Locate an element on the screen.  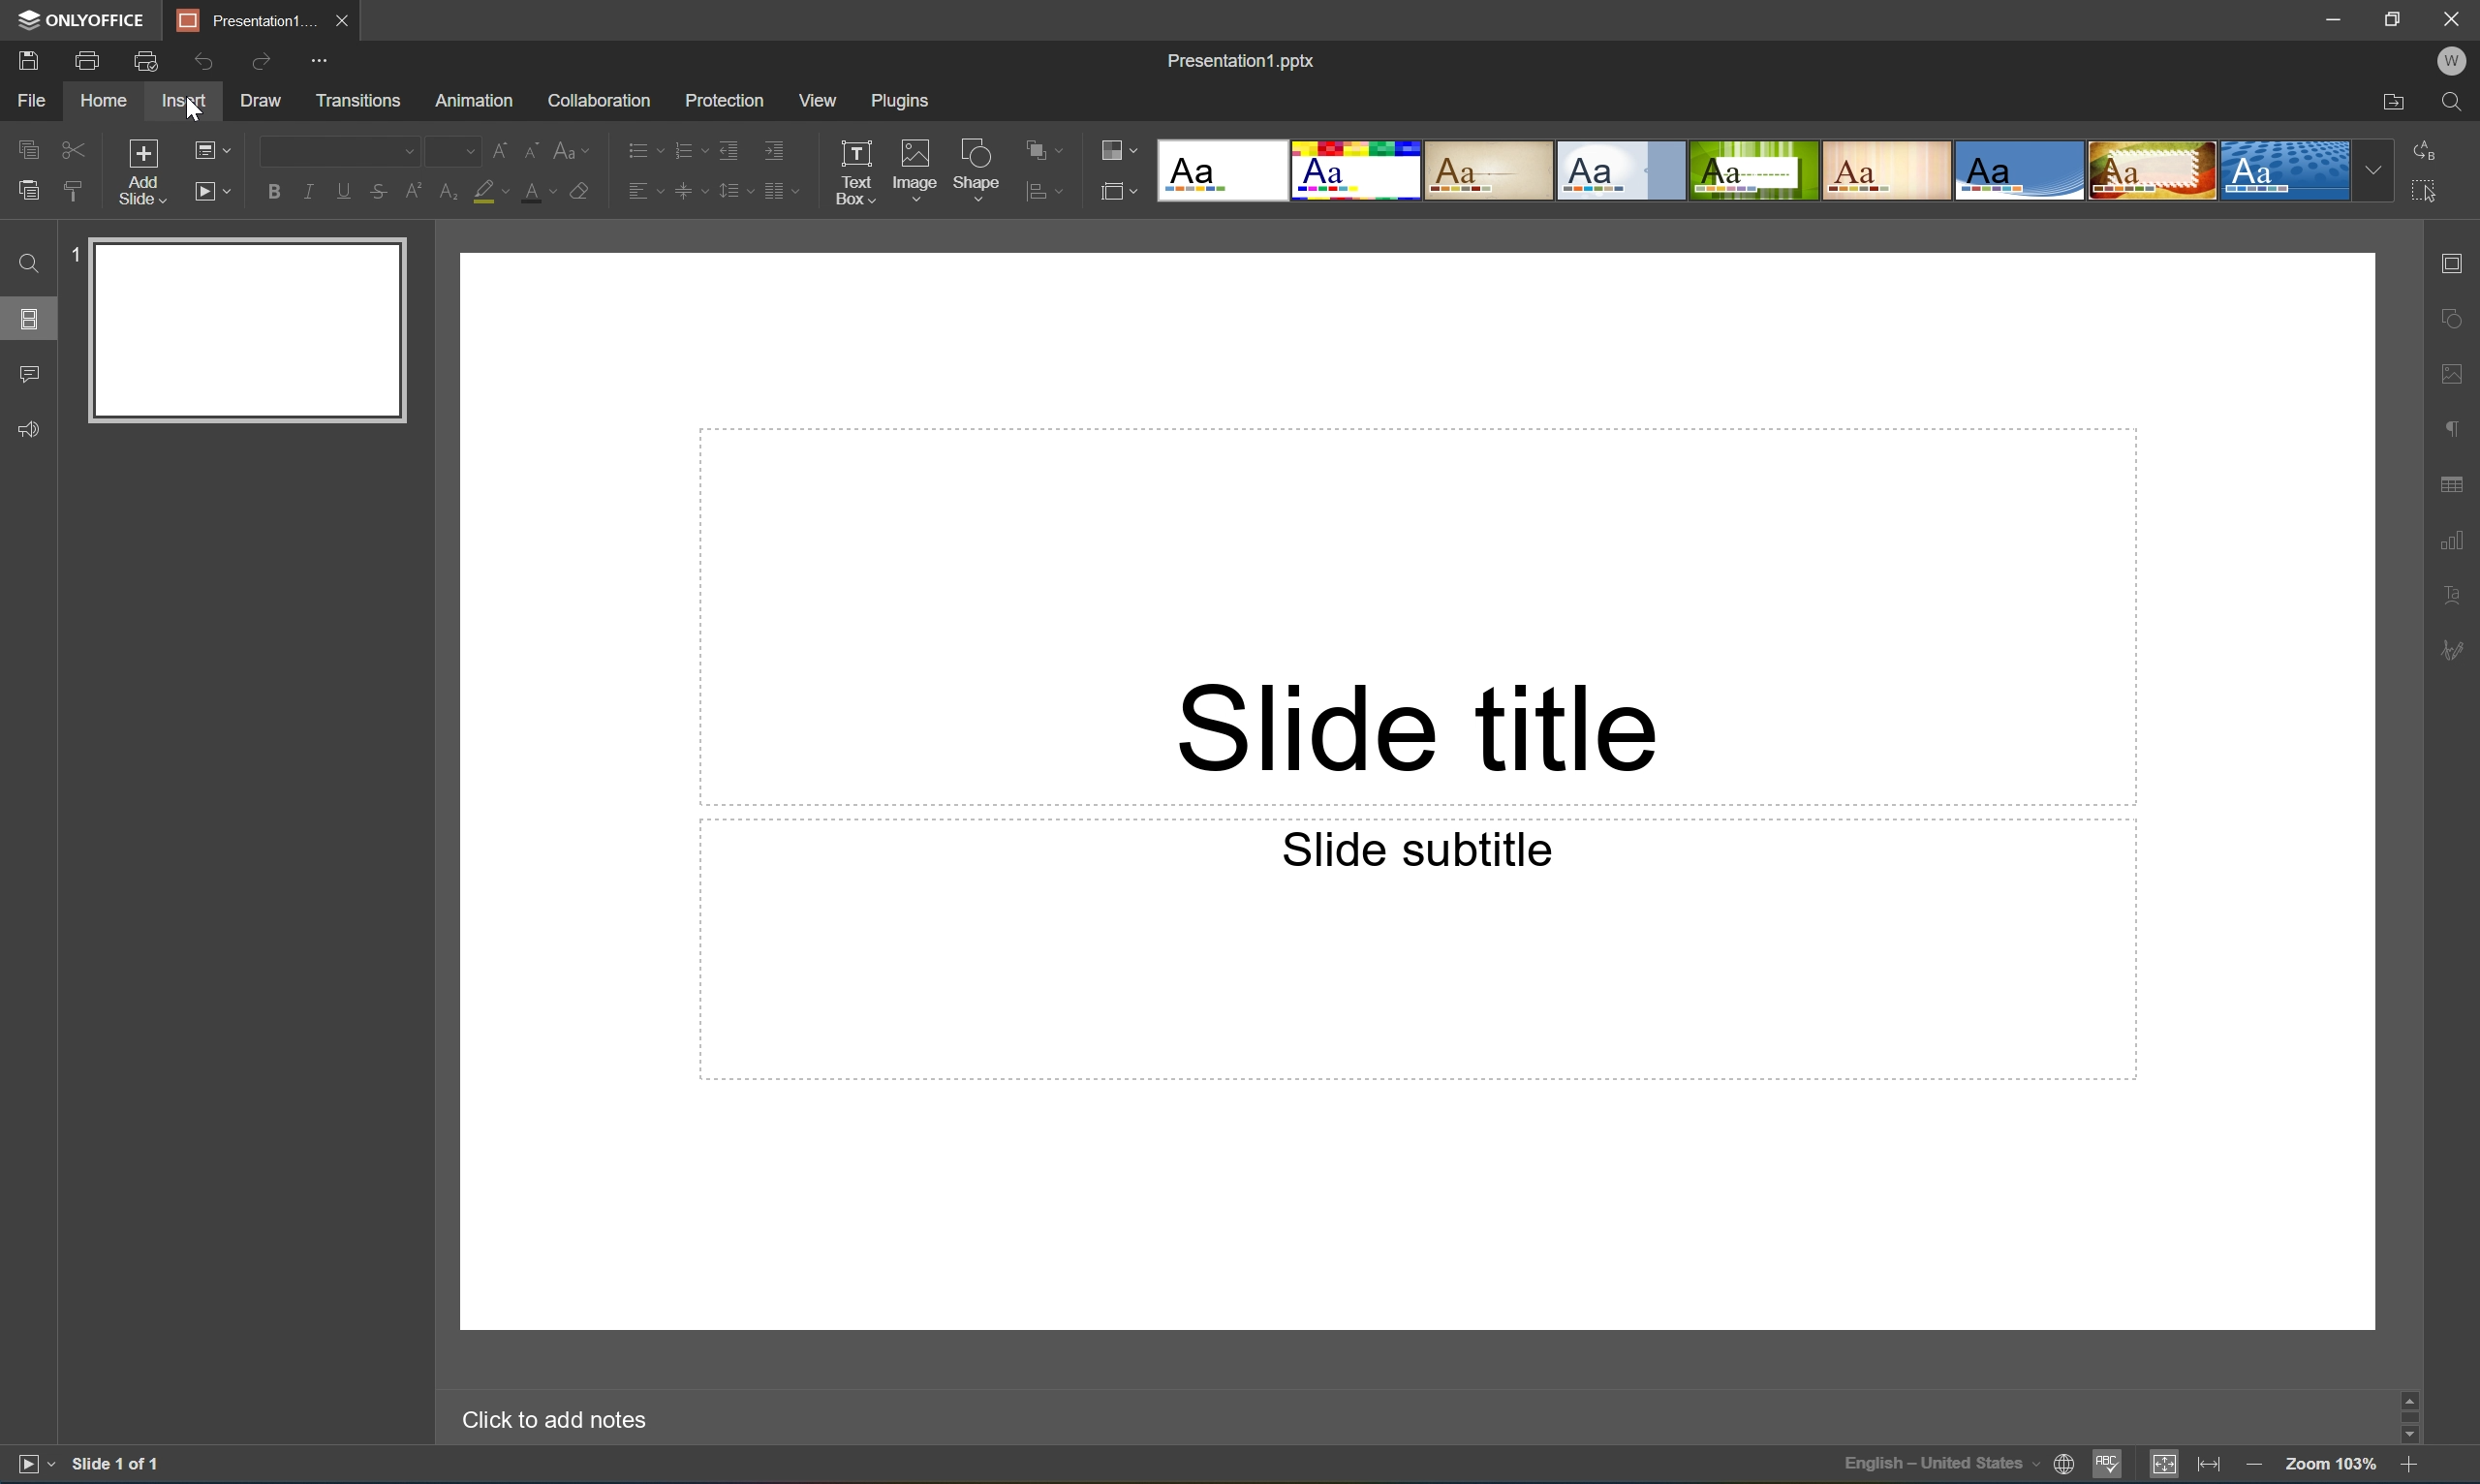
Quick Print is located at coordinates (144, 60).